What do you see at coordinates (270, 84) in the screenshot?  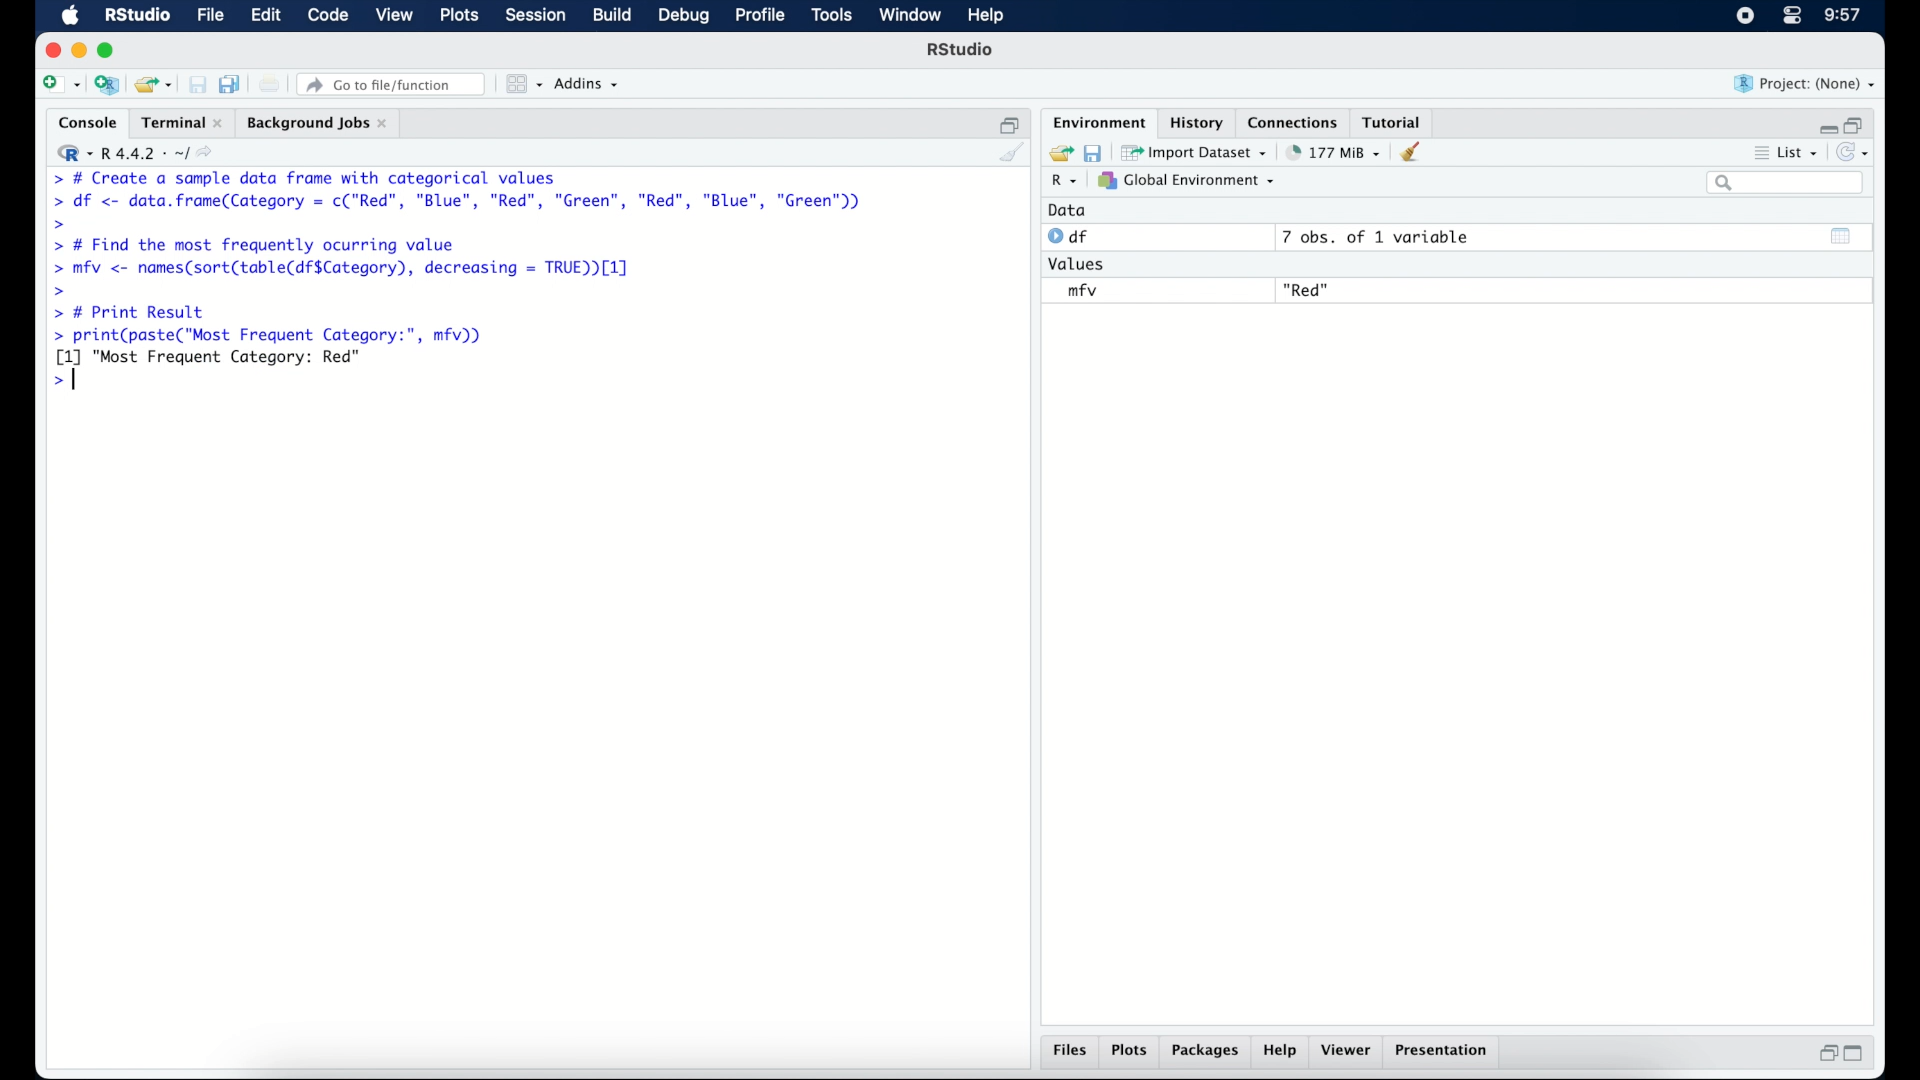 I see `print` at bounding box center [270, 84].